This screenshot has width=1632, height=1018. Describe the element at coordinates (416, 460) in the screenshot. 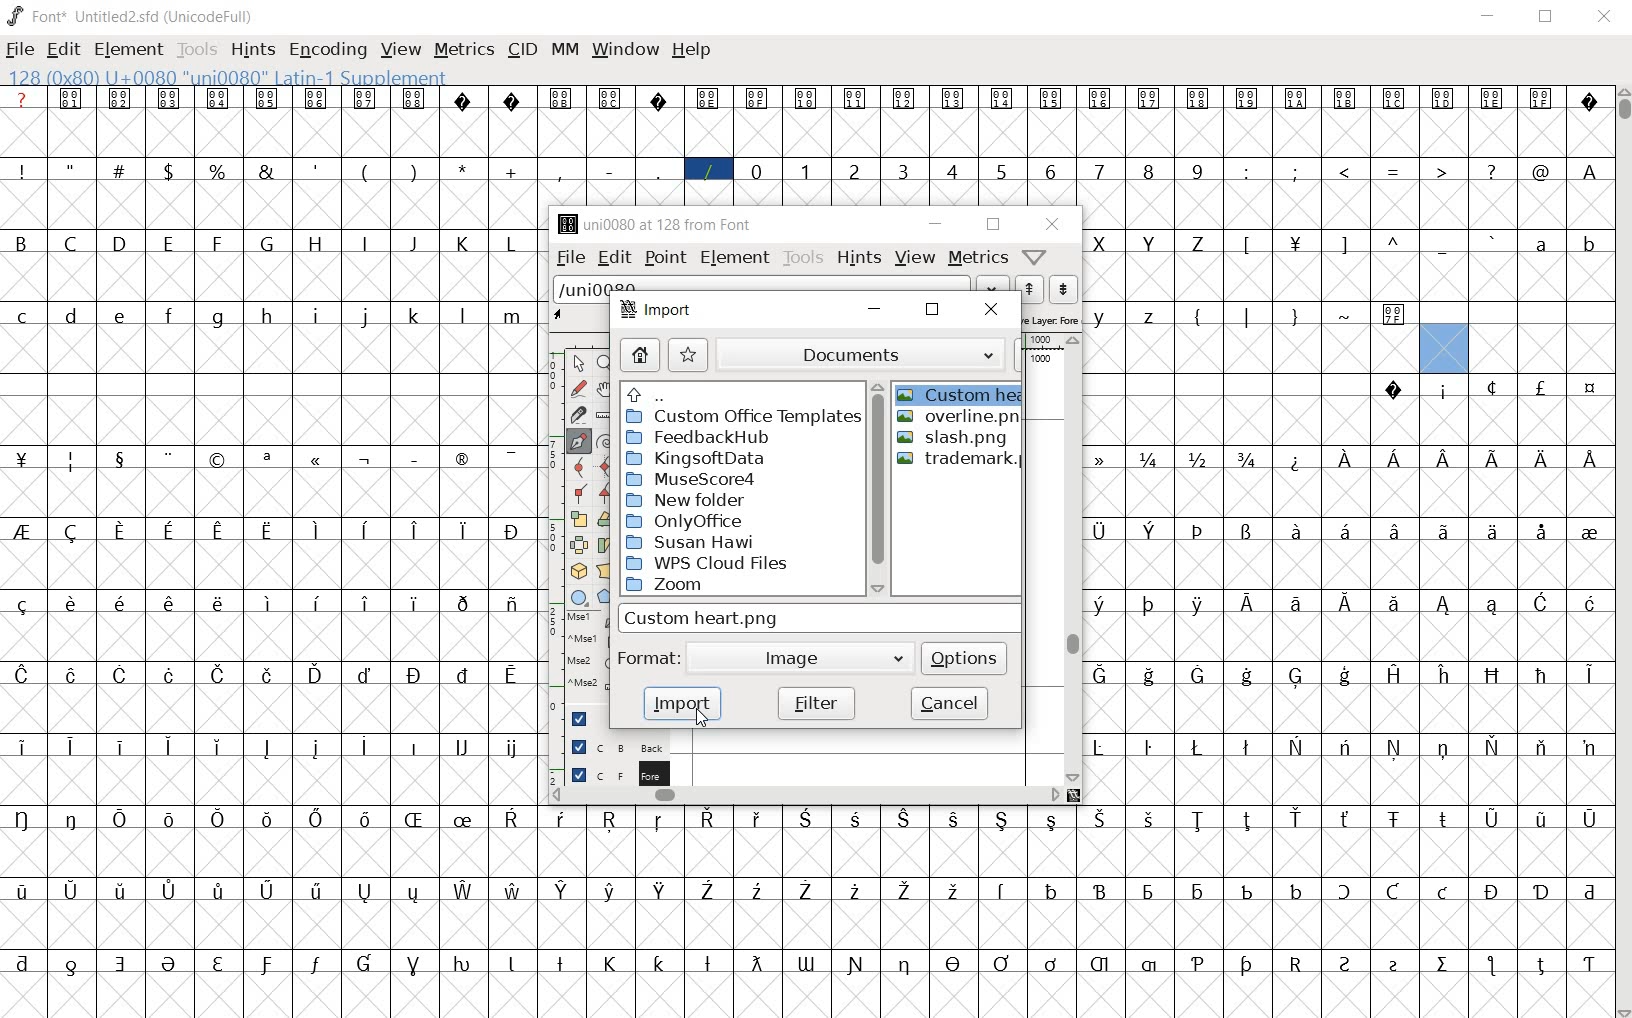

I see `glyph` at that location.